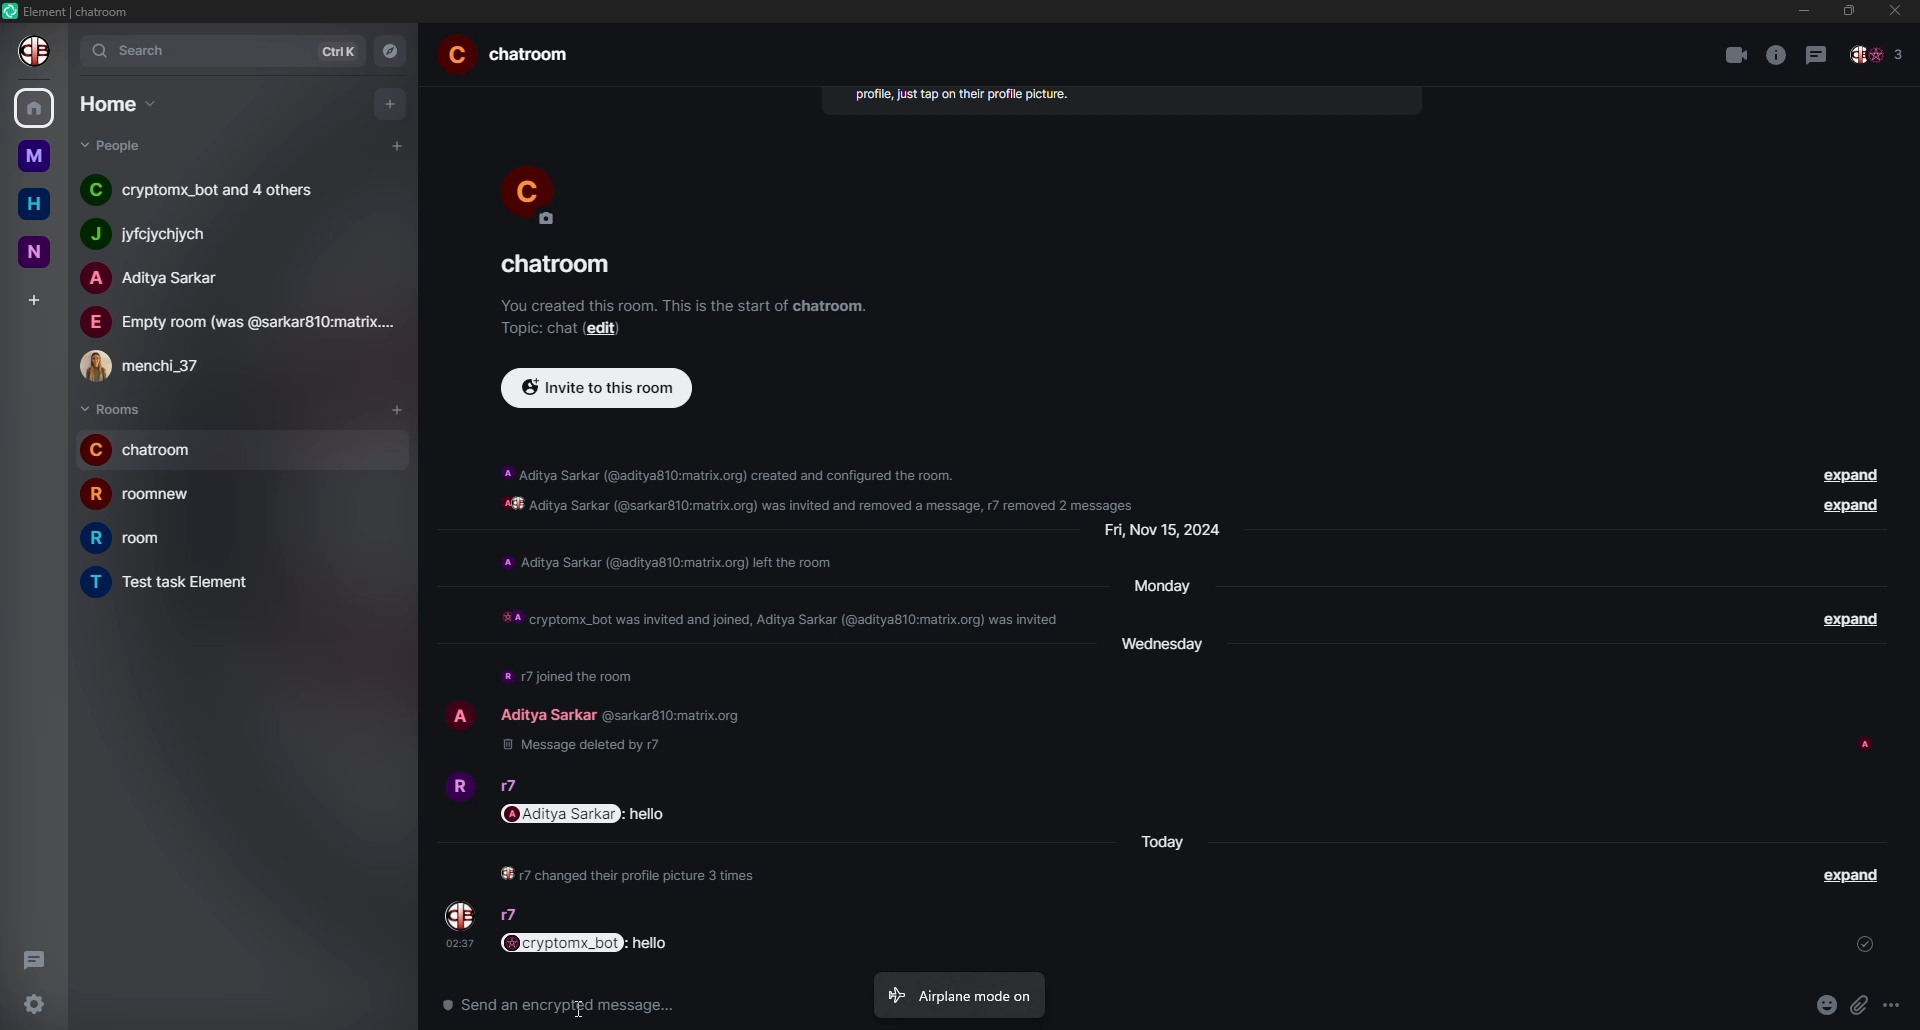 Image resolution: width=1920 pixels, height=1030 pixels. What do you see at coordinates (568, 677) in the screenshot?
I see `info` at bounding box center [568, 677].